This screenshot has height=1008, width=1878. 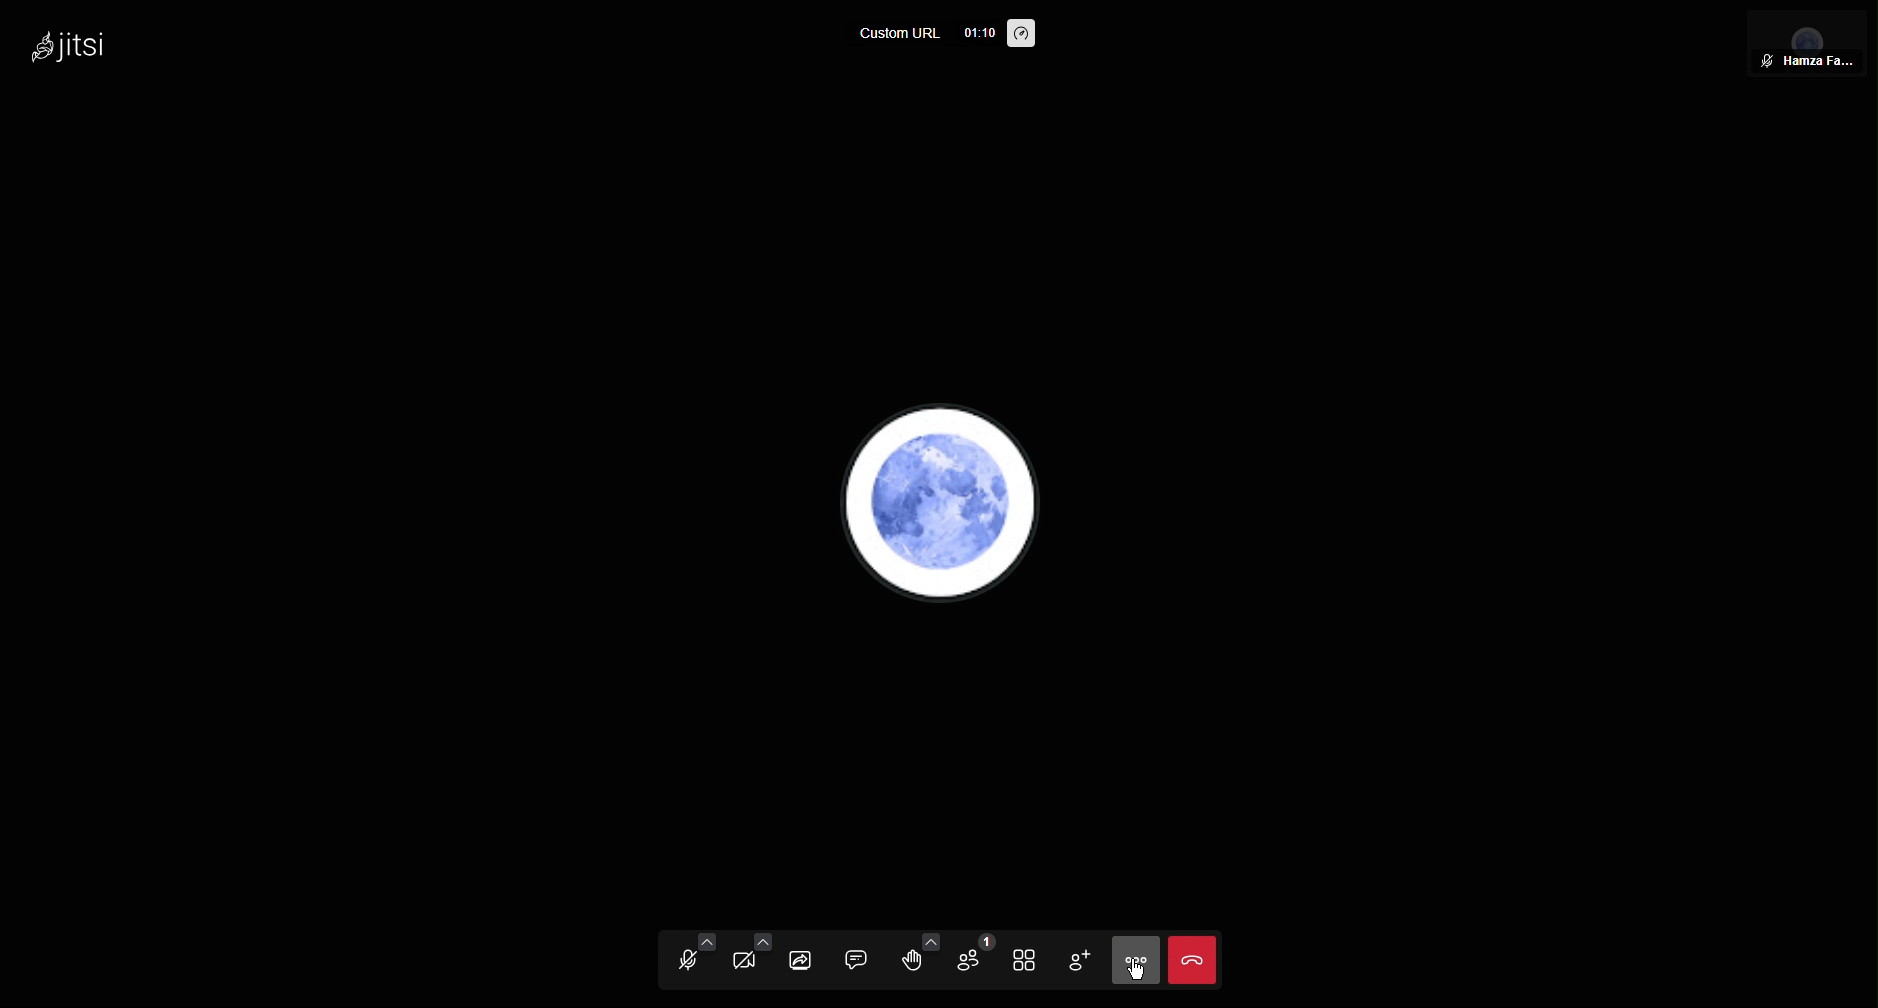 What do you see at coordinates (900, 35) in the screenshot?
I see `Custom URL` at bounding box center [900, 35].